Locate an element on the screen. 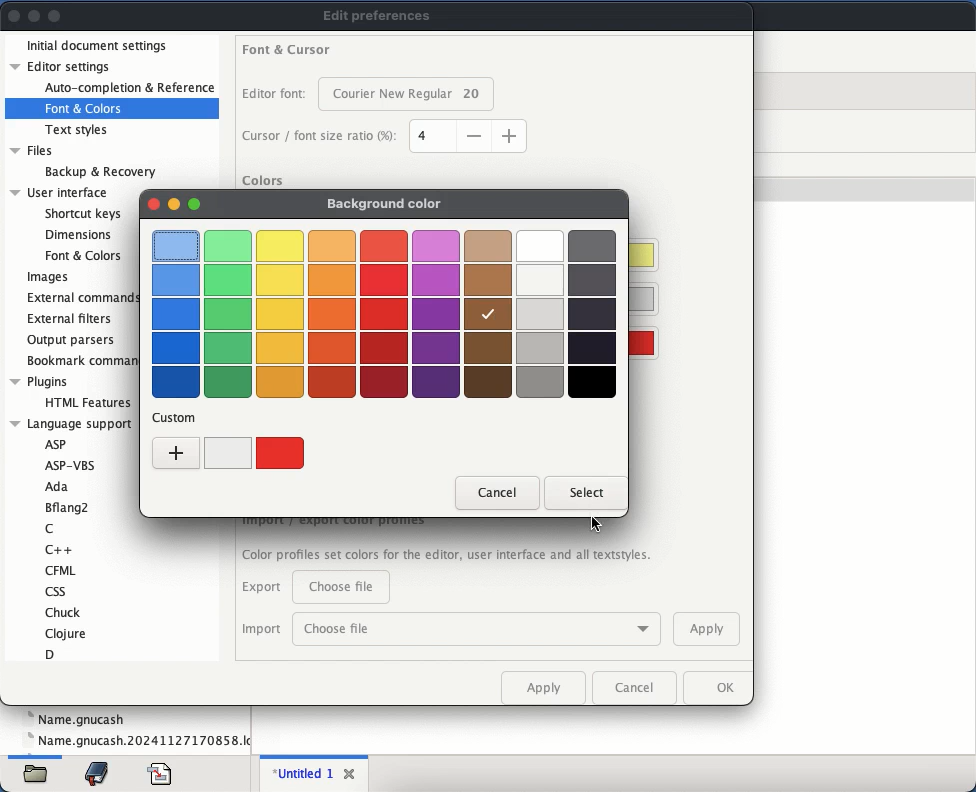 The image size is (976, 792). size is located at coordinates (469, 135).